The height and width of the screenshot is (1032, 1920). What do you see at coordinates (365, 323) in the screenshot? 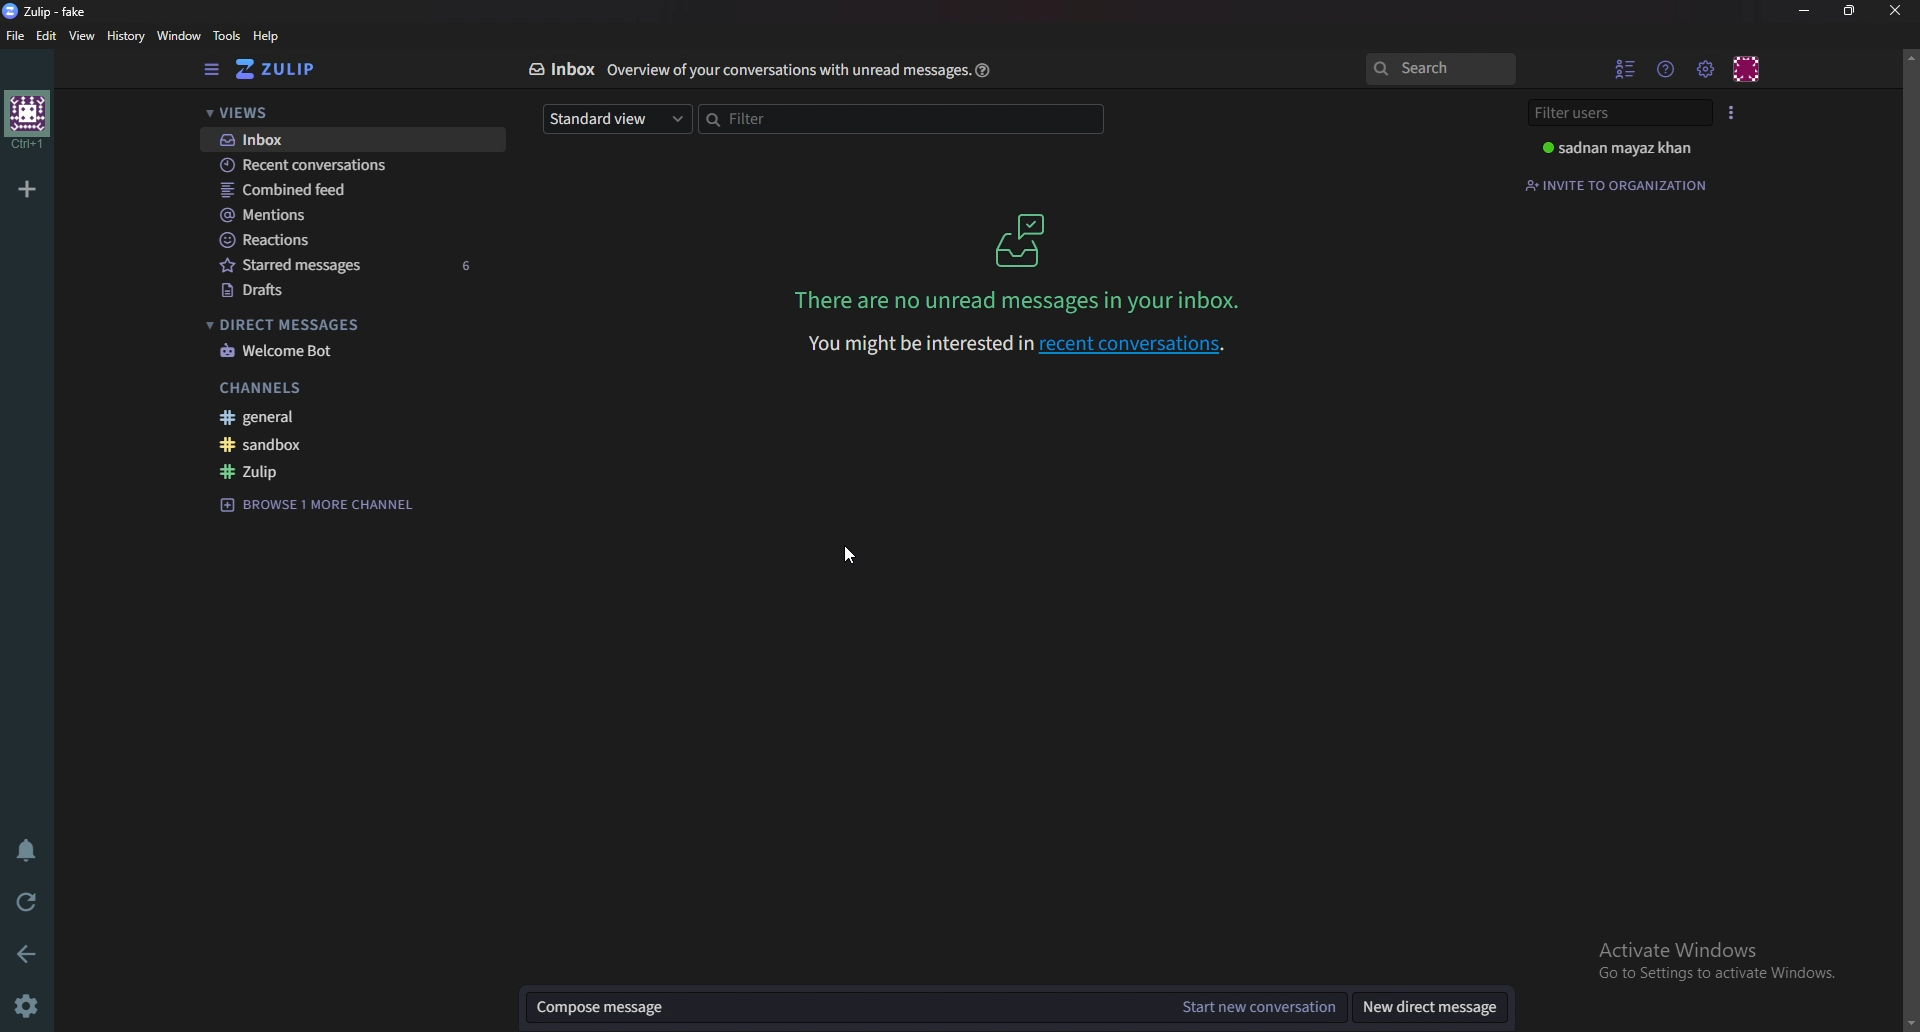
I see `Direct messages` at bounding box center [365, 323].